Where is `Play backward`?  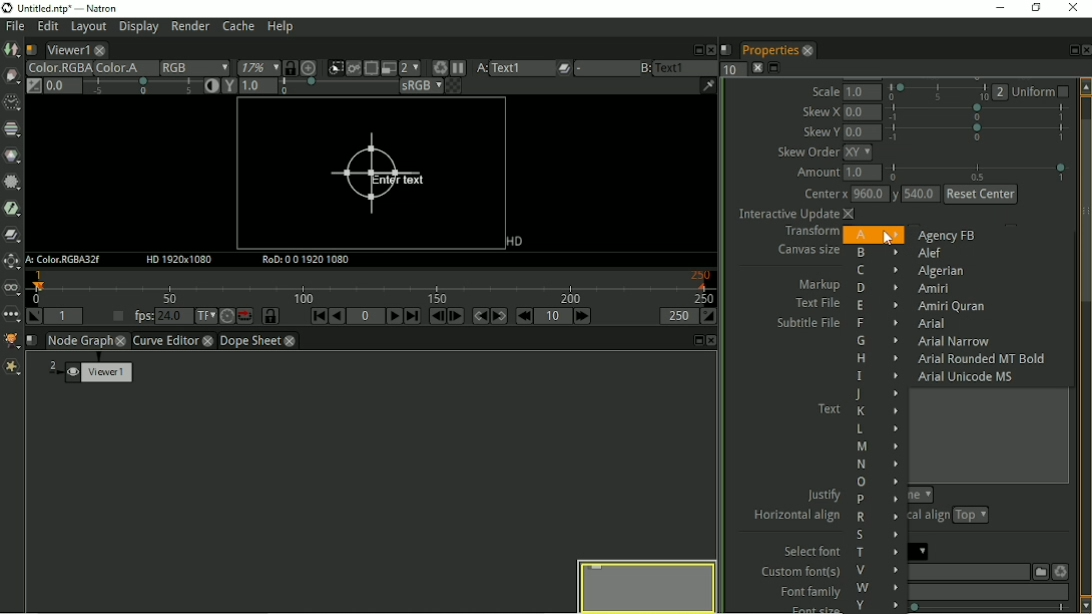 Play backward is located at coordinates (337, 316).